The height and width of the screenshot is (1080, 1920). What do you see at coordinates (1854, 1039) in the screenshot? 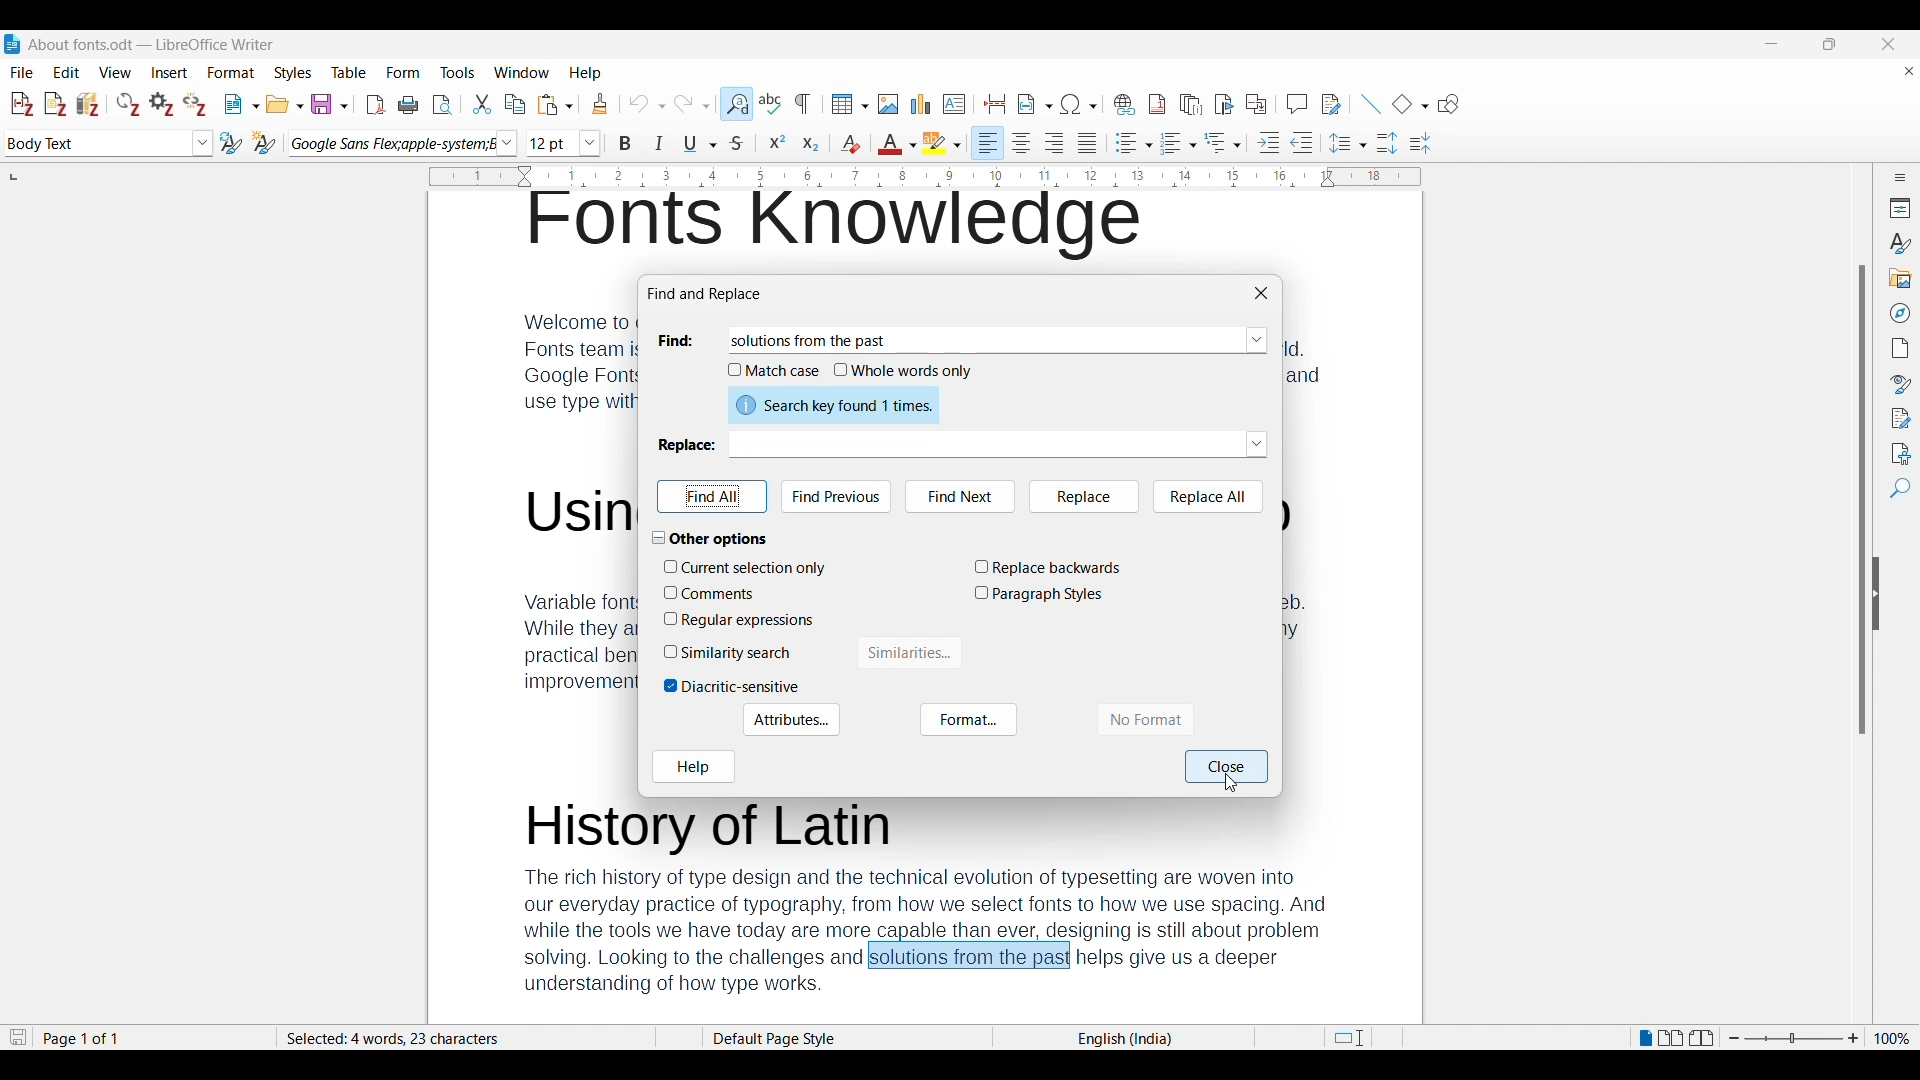
I see `Zoom in` at bounding box center [1854, 1039].